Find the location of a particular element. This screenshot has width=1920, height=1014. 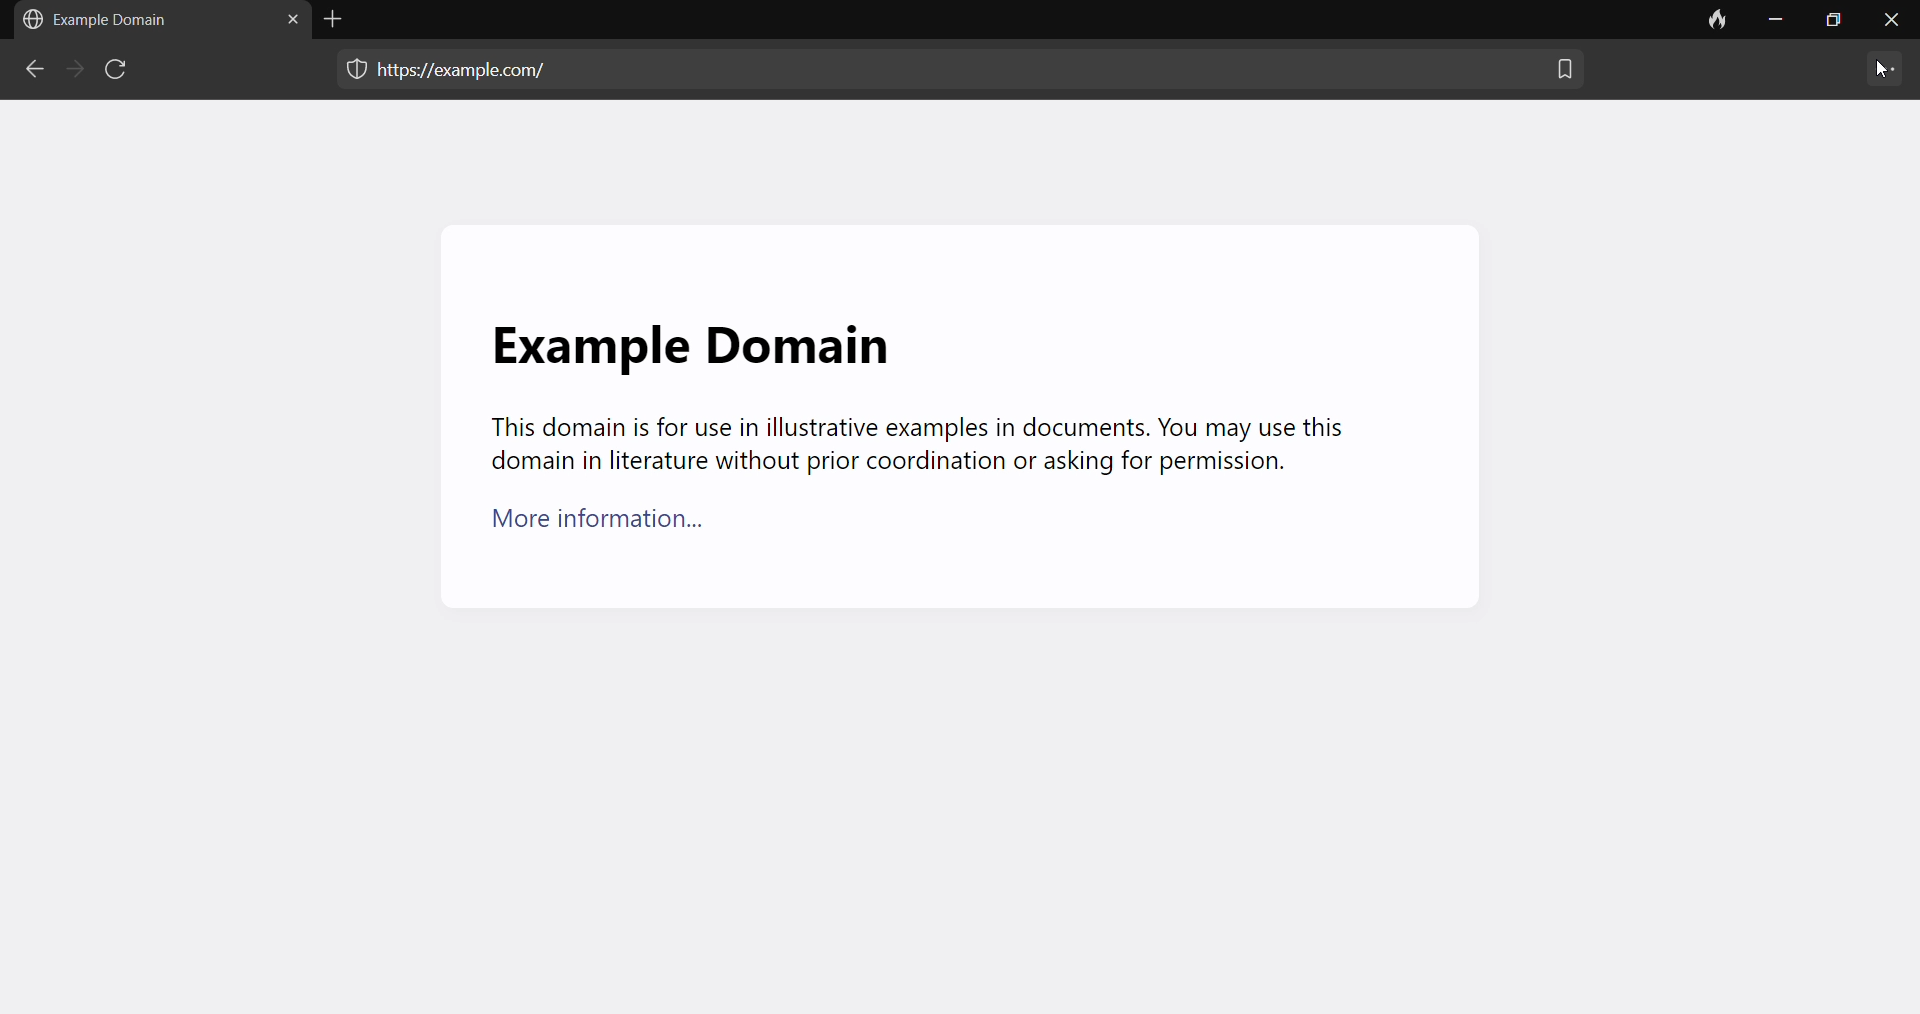

forward is located at coordinates (71, 70).